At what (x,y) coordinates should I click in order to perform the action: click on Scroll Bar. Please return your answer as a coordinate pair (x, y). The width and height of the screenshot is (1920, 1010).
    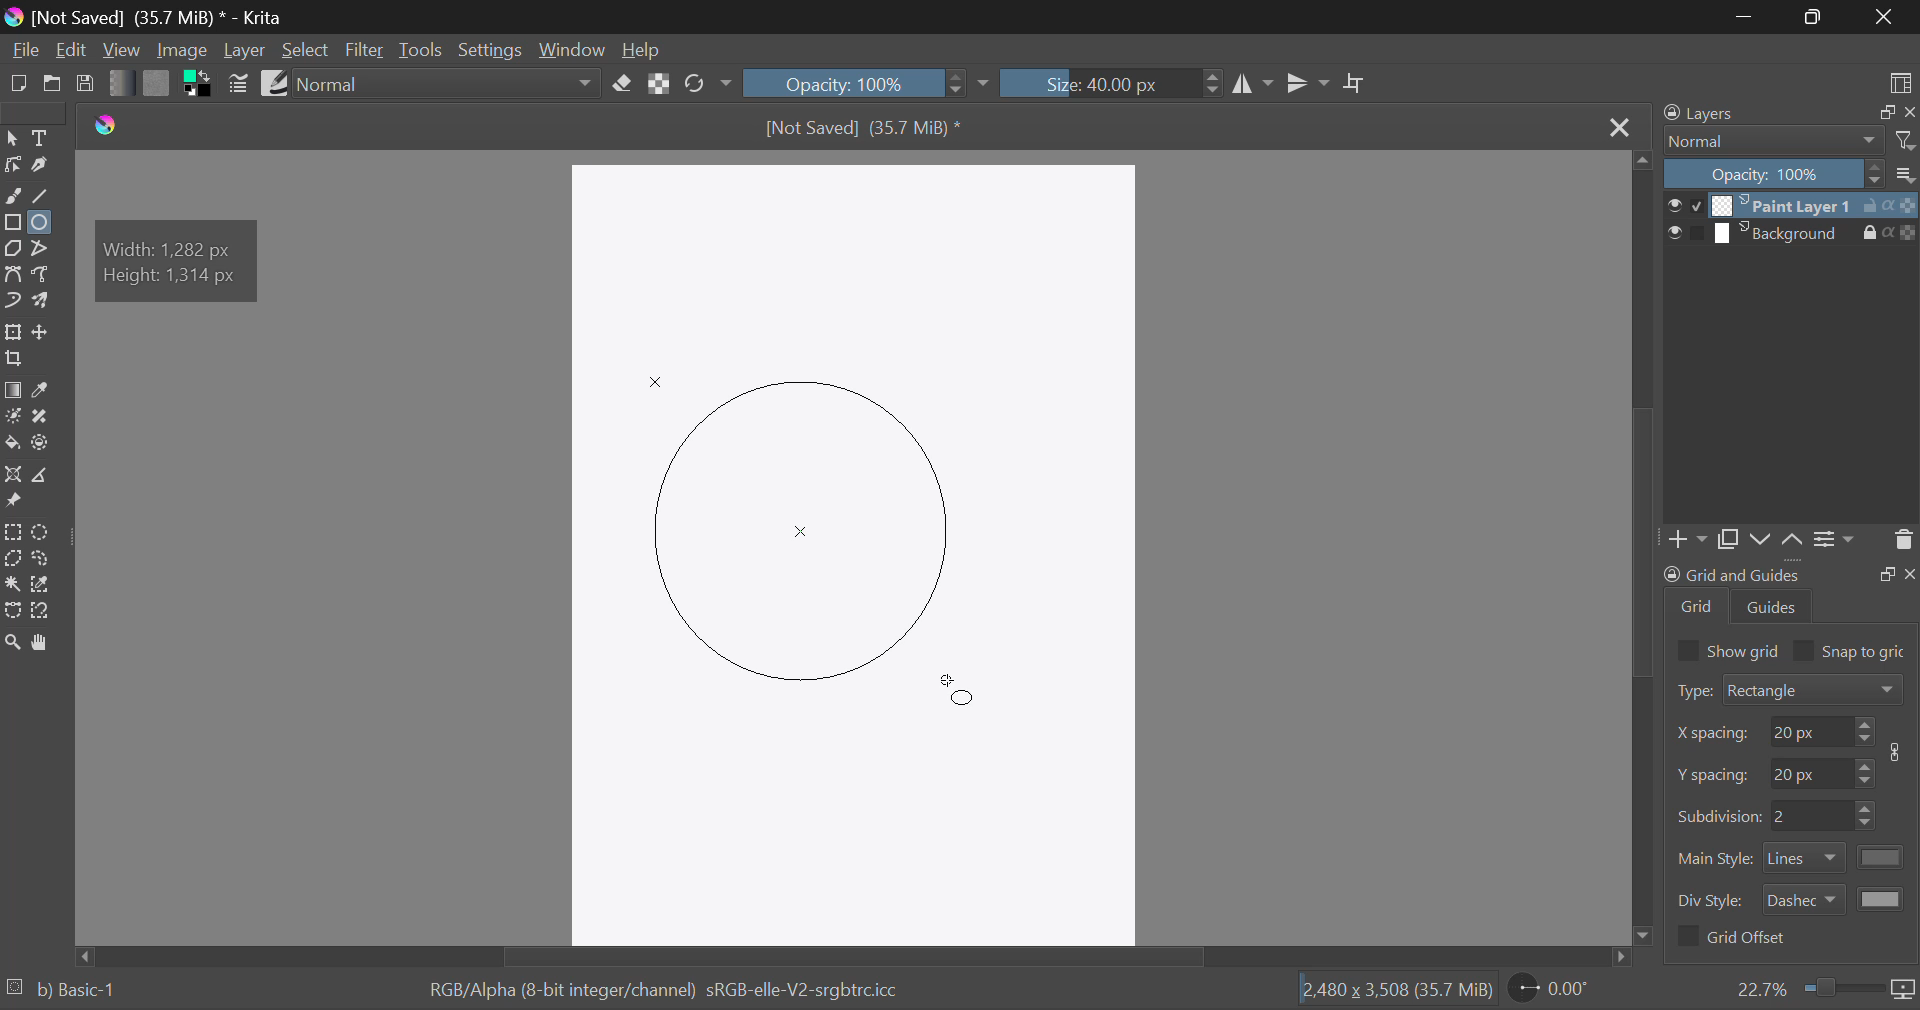
    Looking at the image, I should click on (841, 956).